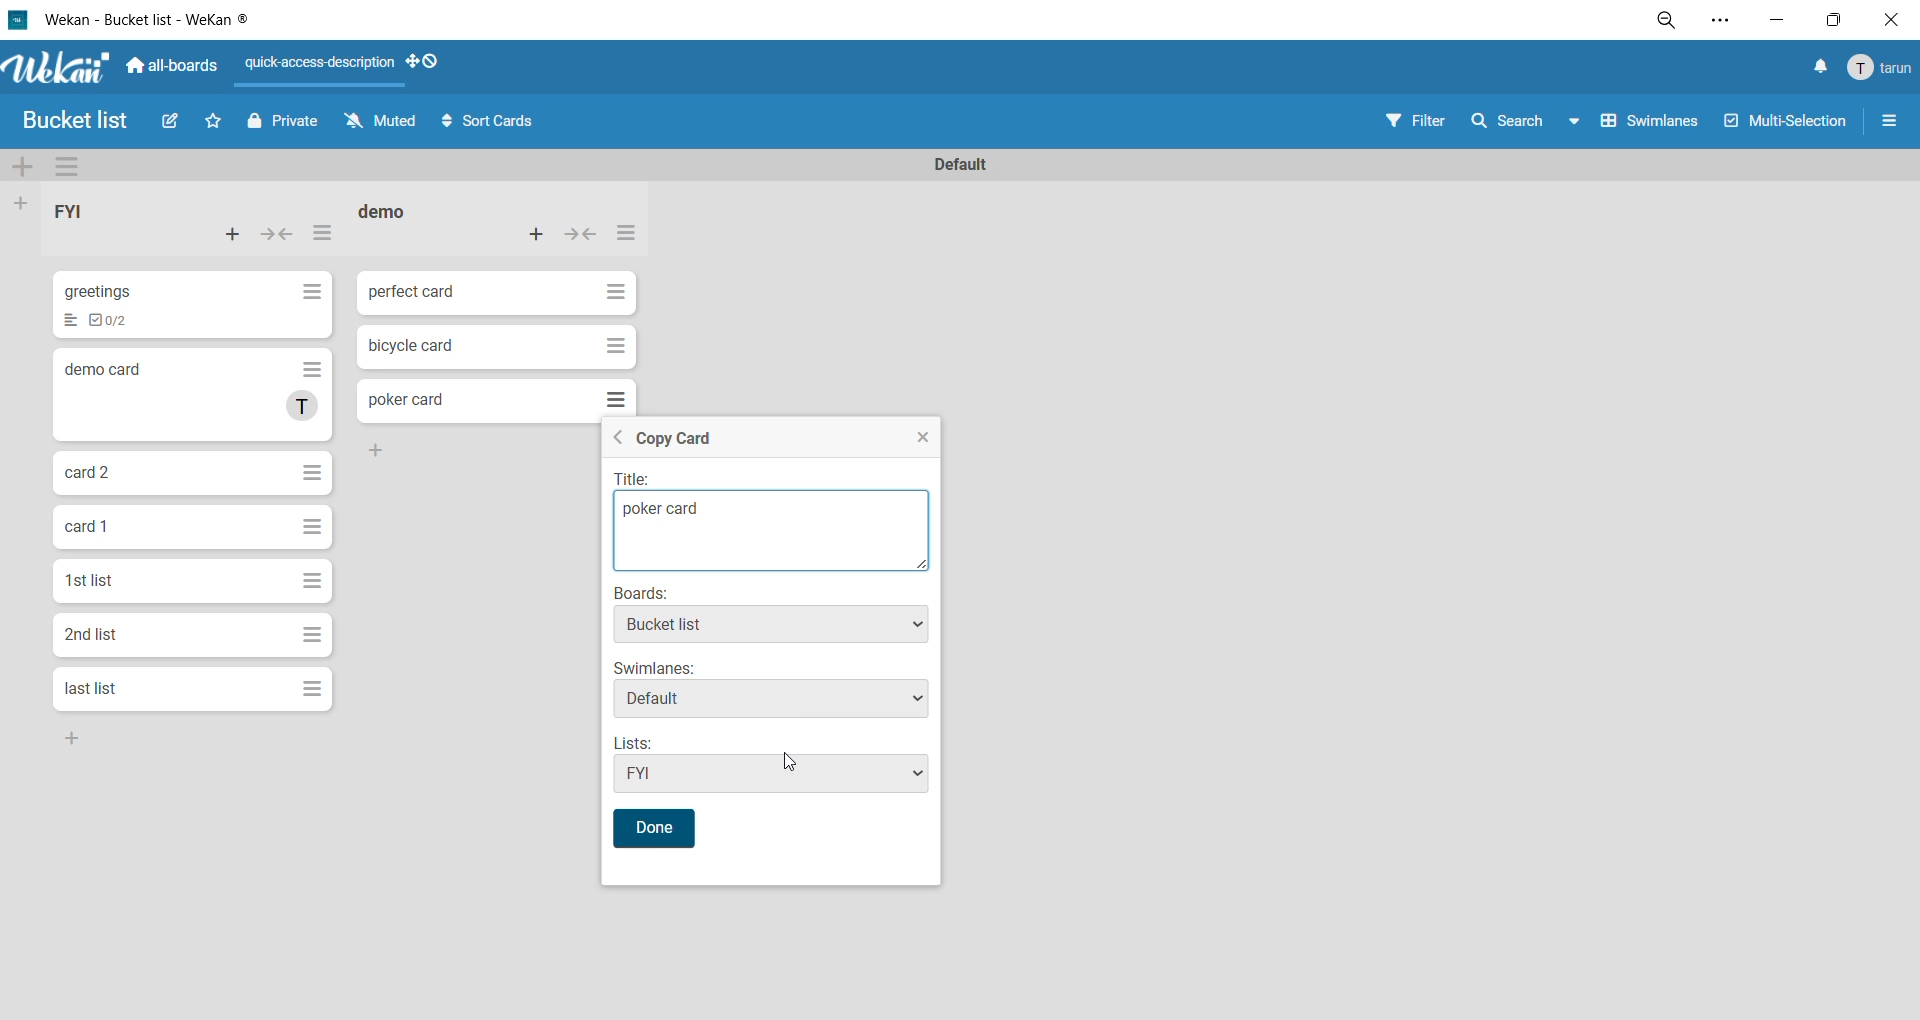 The height and width of the screenshot is (1020, 1920). I want to click on poker card, so click(408, 399).